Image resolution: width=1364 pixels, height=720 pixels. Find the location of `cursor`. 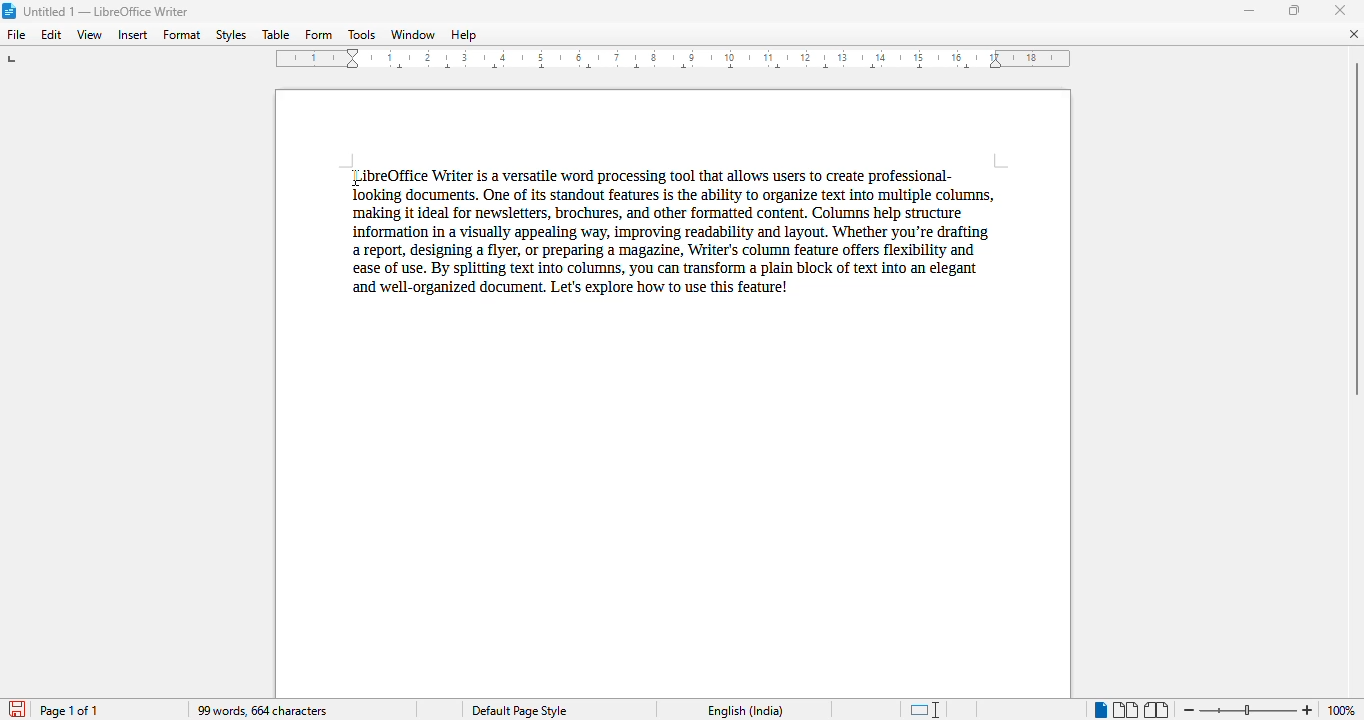

cursor is located at coordinates (352, 174).